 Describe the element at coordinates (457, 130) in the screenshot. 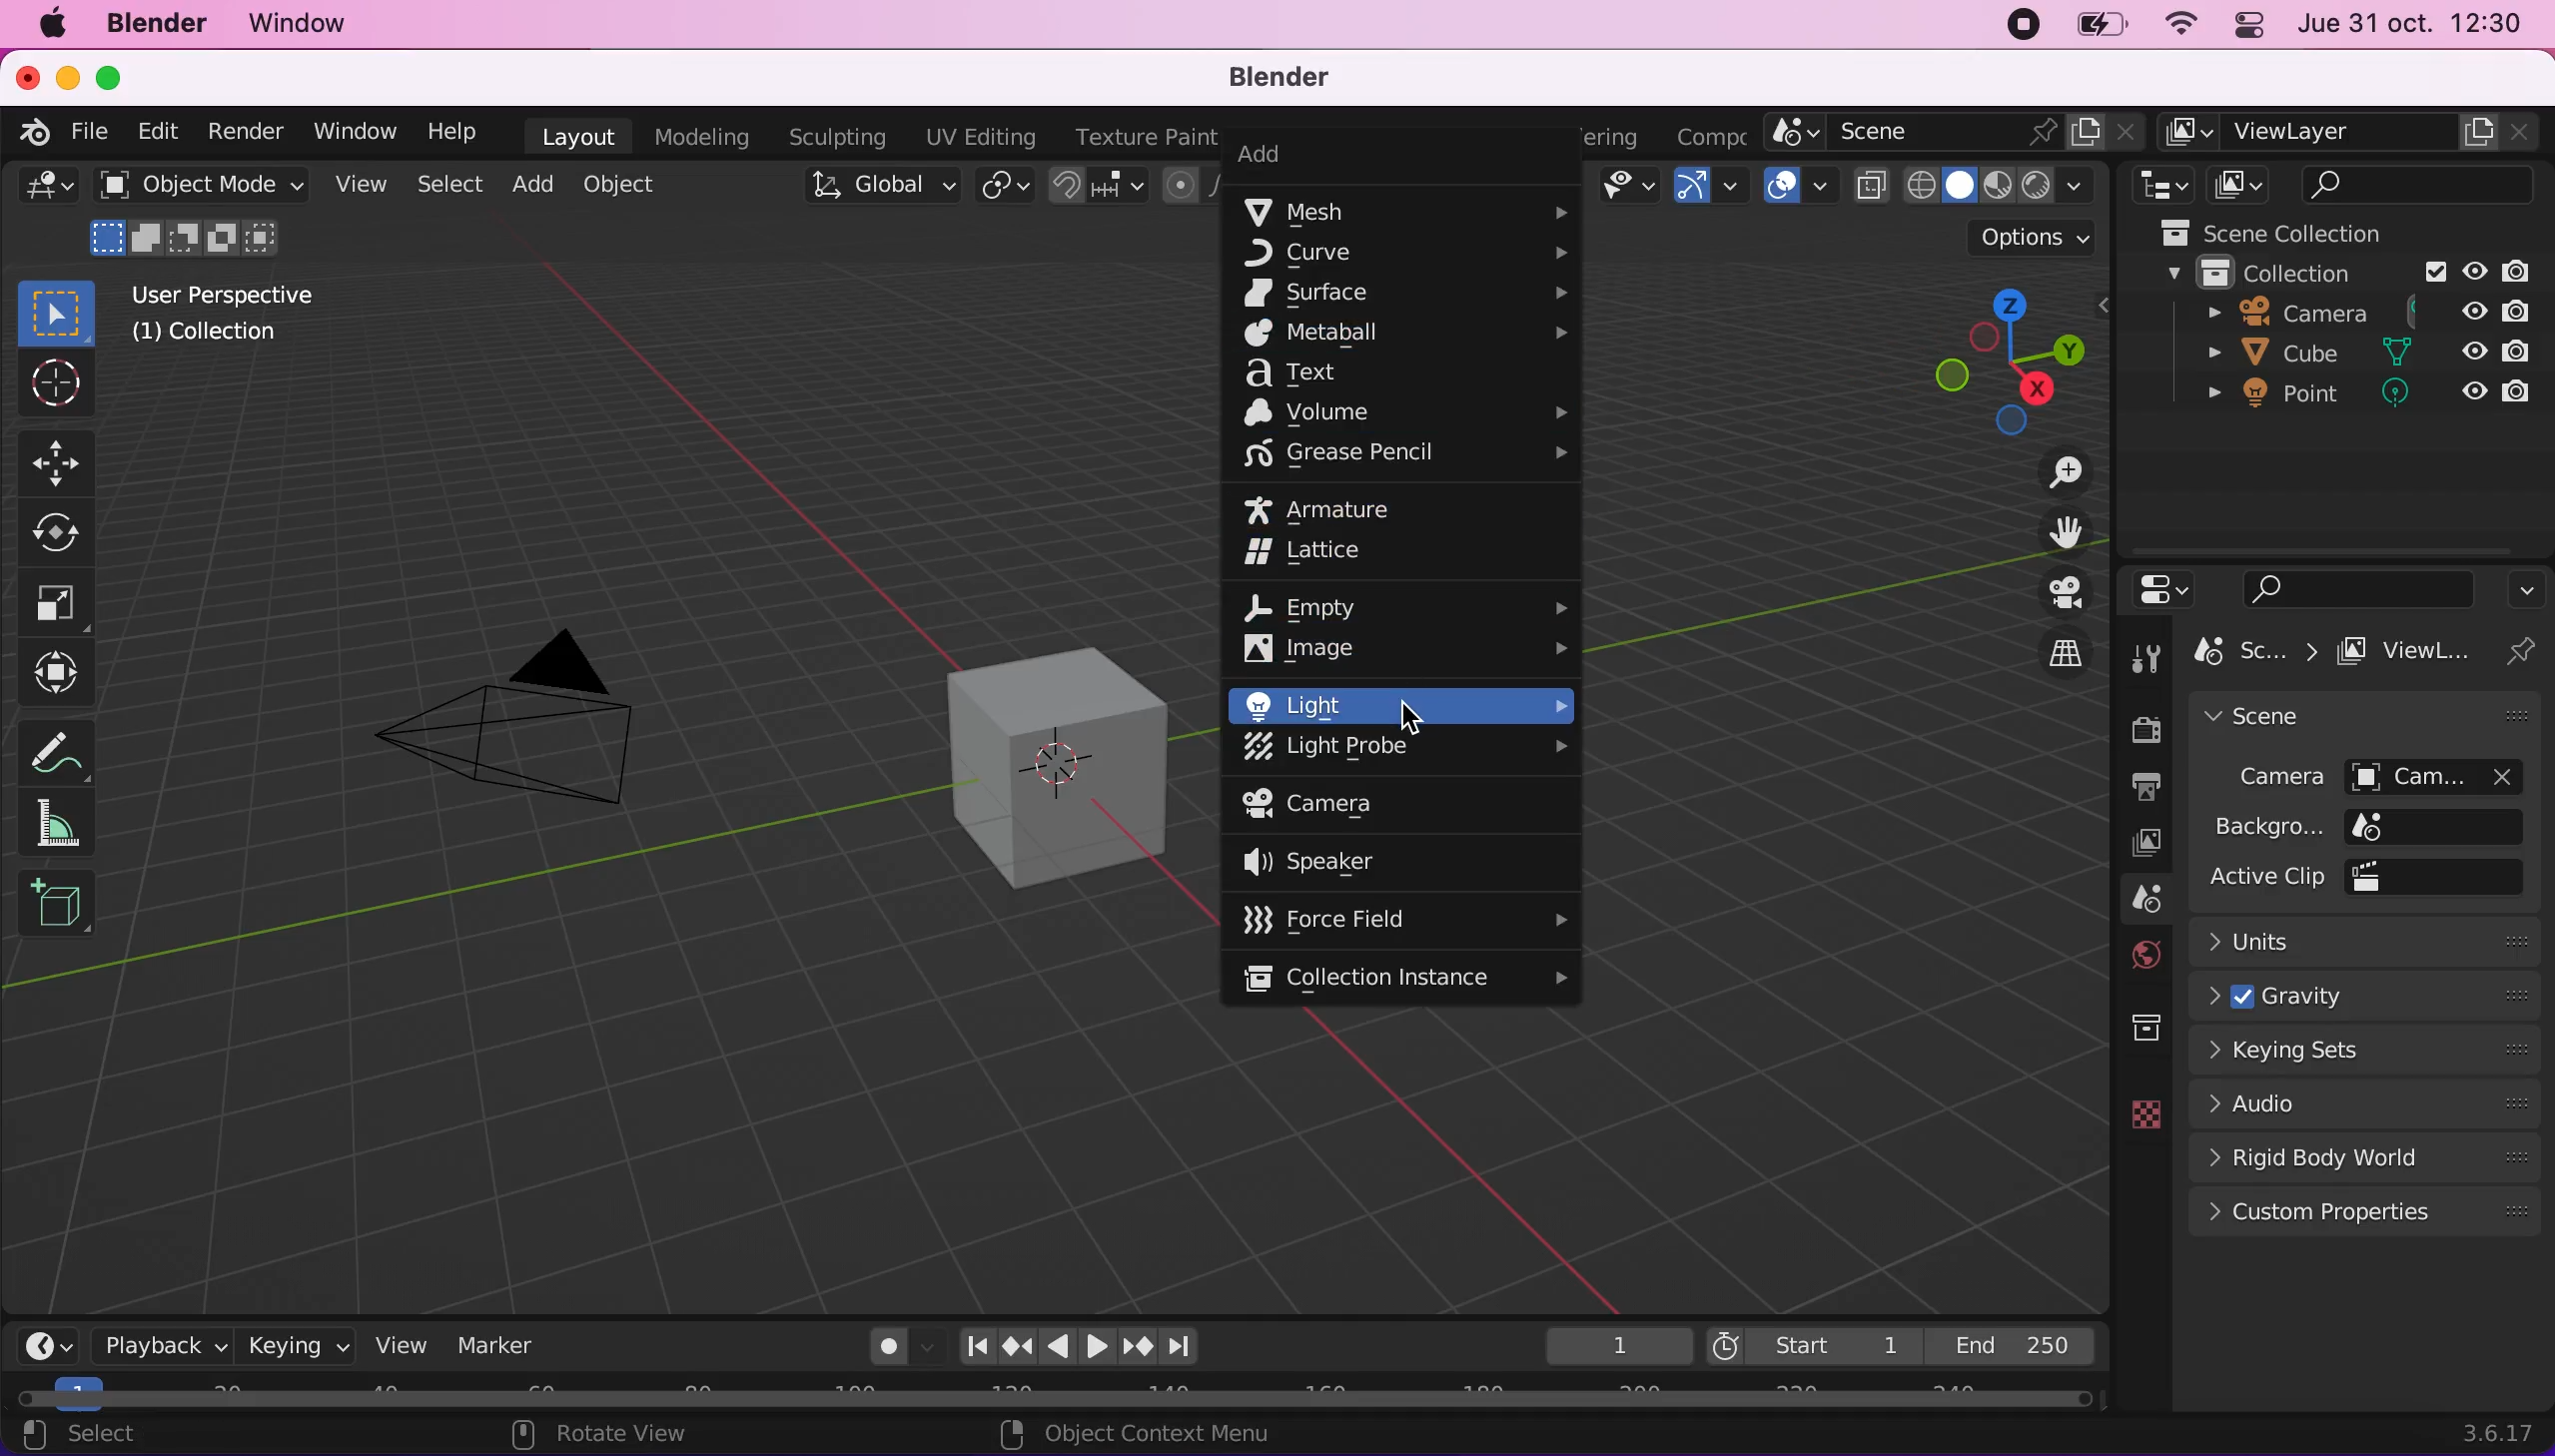

I see `help` at that location.